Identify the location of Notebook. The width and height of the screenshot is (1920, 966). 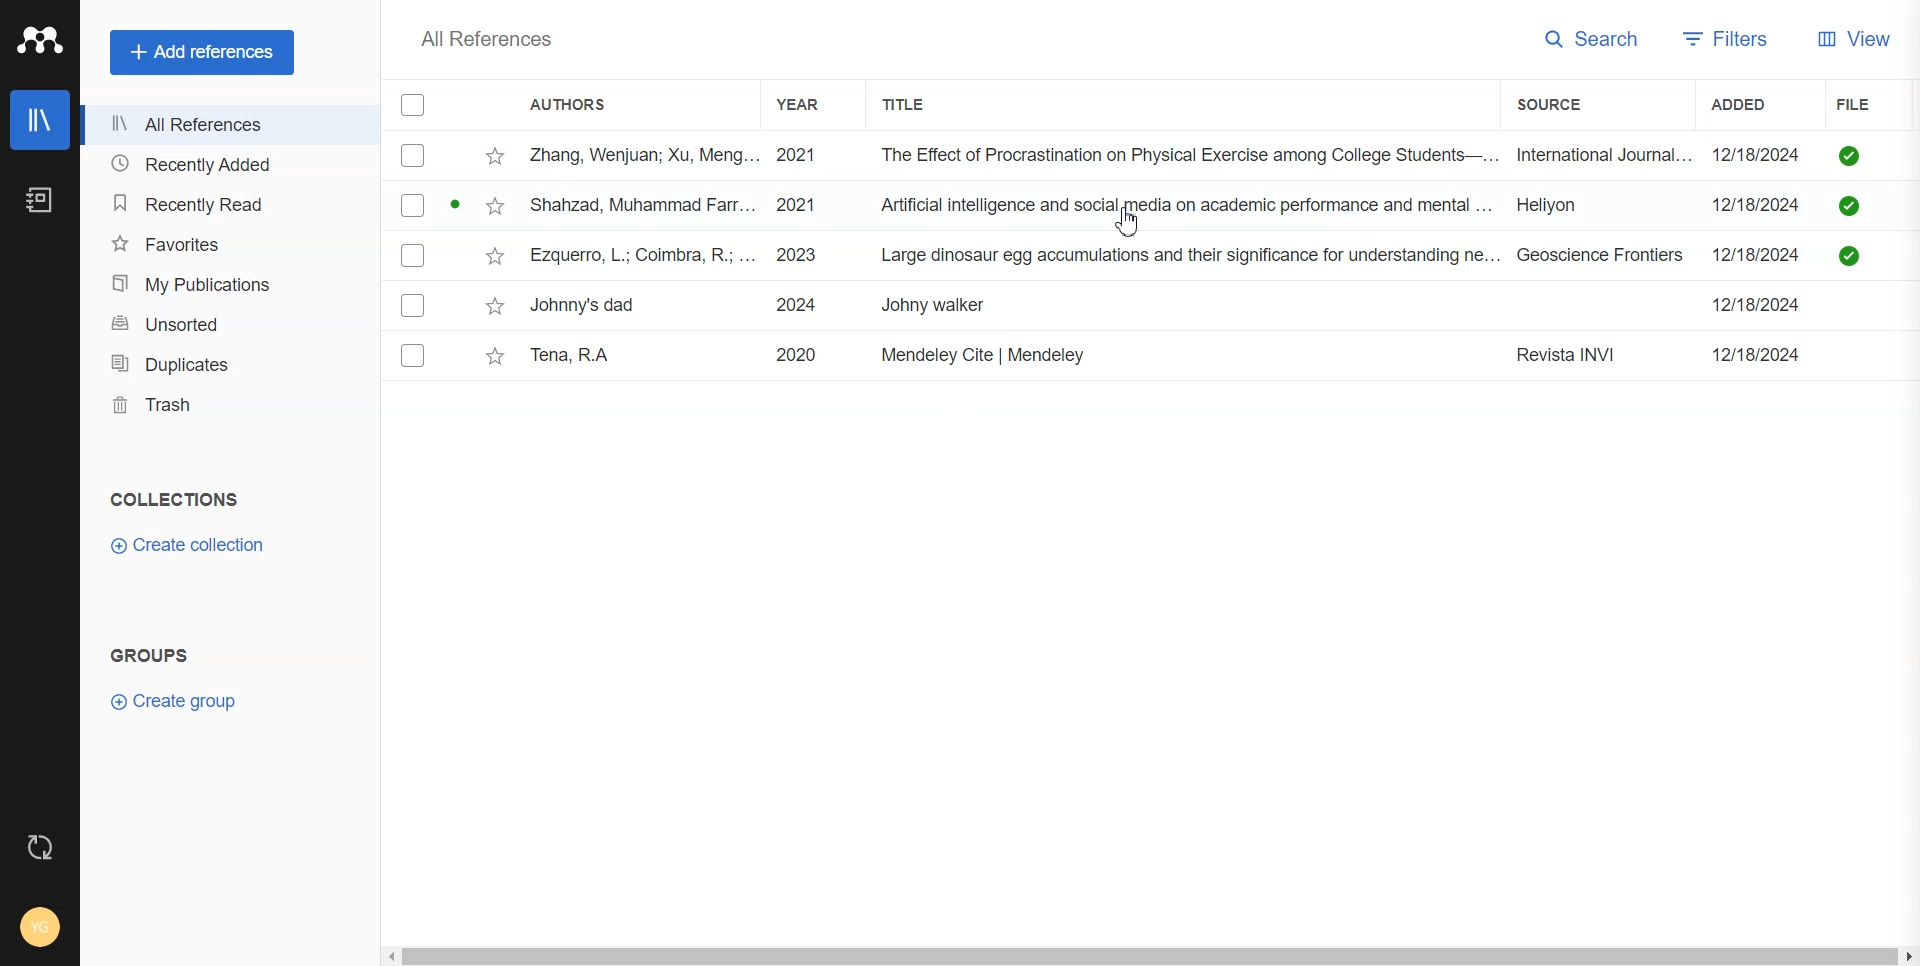
(39, 200).